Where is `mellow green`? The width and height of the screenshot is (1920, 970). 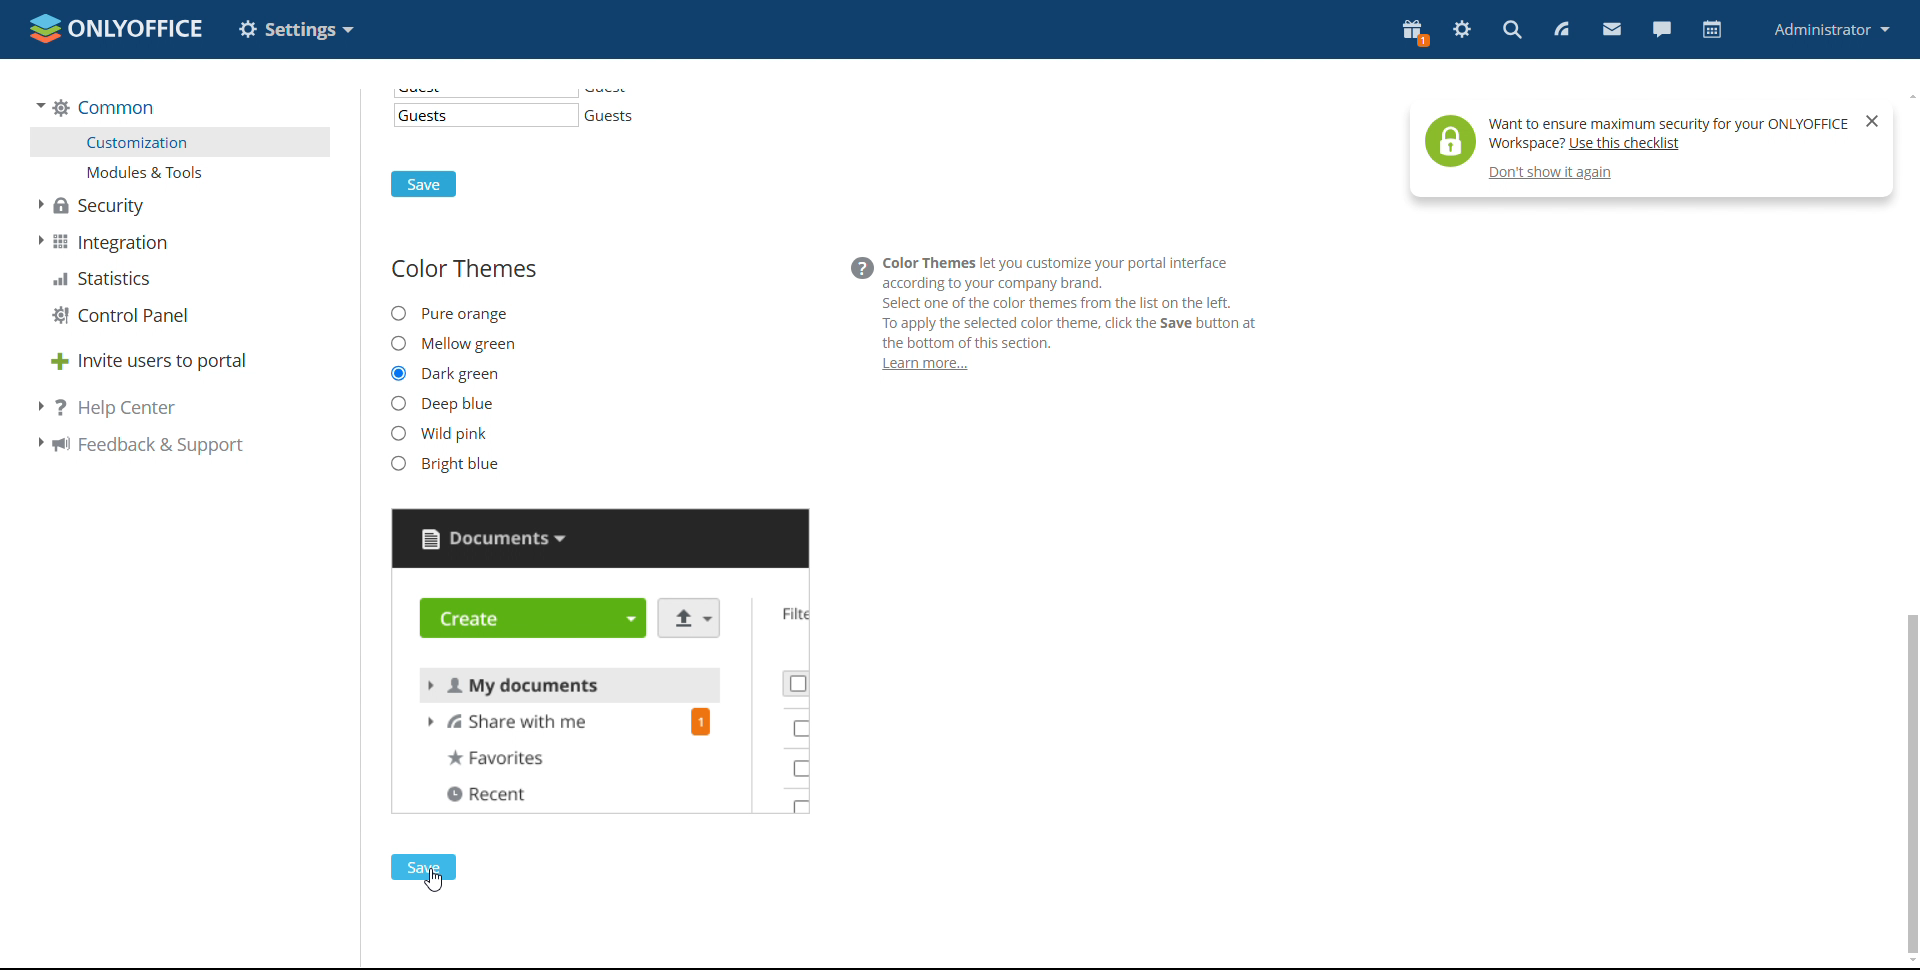
mellow green is located at coordinates (454, 344).